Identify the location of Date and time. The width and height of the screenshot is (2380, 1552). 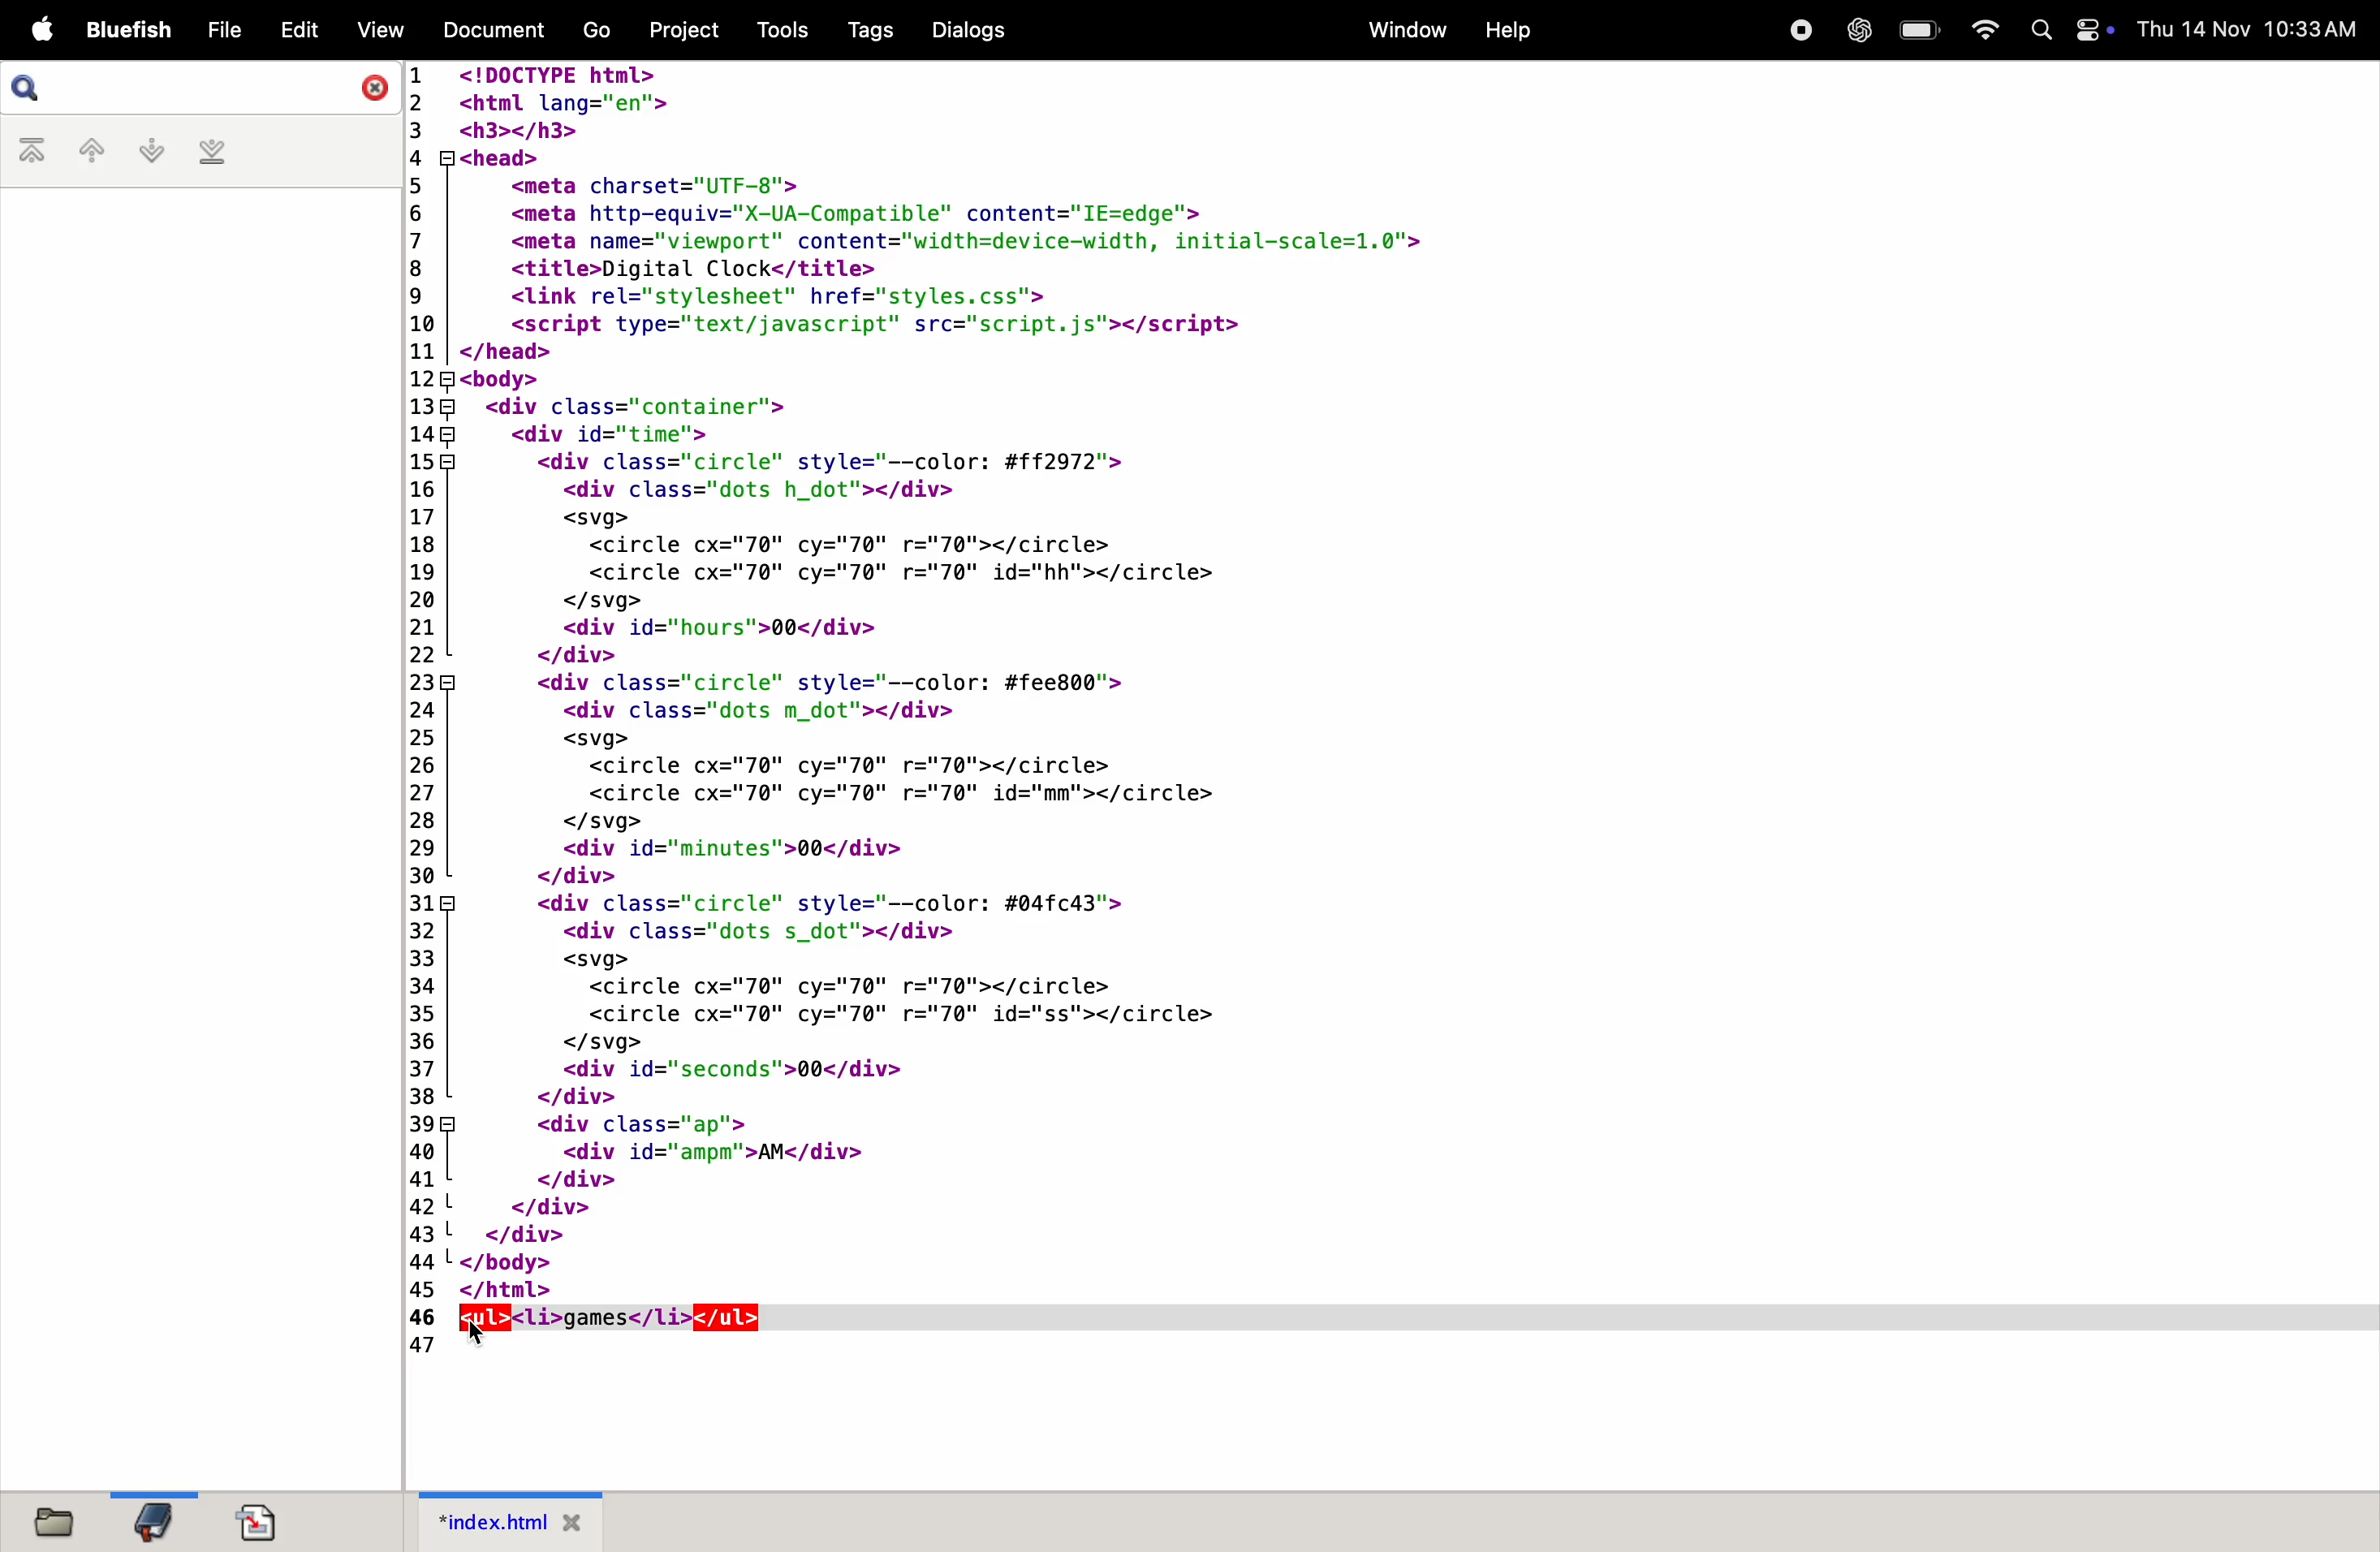
(2247, 25).